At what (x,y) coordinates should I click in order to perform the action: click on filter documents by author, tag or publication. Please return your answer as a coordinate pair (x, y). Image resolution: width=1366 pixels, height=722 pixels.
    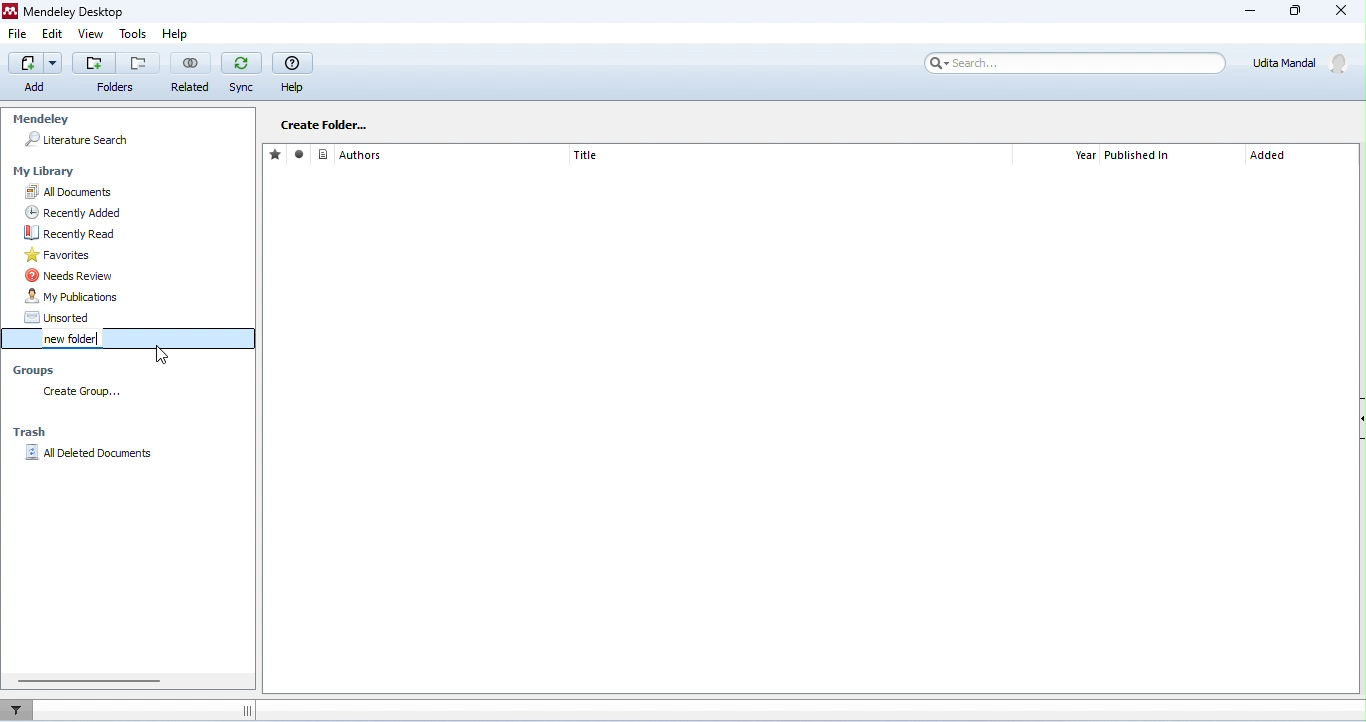
    Looking at the image, I should click on (22, 708).